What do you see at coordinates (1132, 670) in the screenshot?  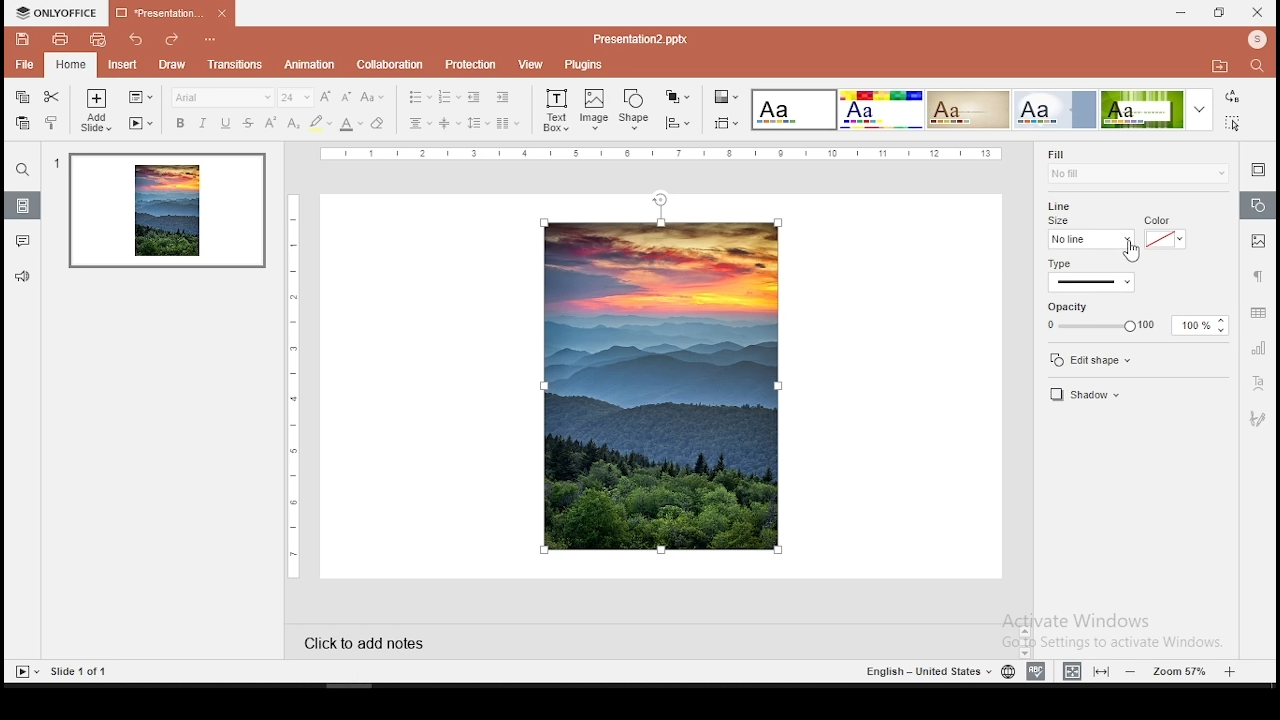 I see `zoom out` at bounding box center [1132, 670].